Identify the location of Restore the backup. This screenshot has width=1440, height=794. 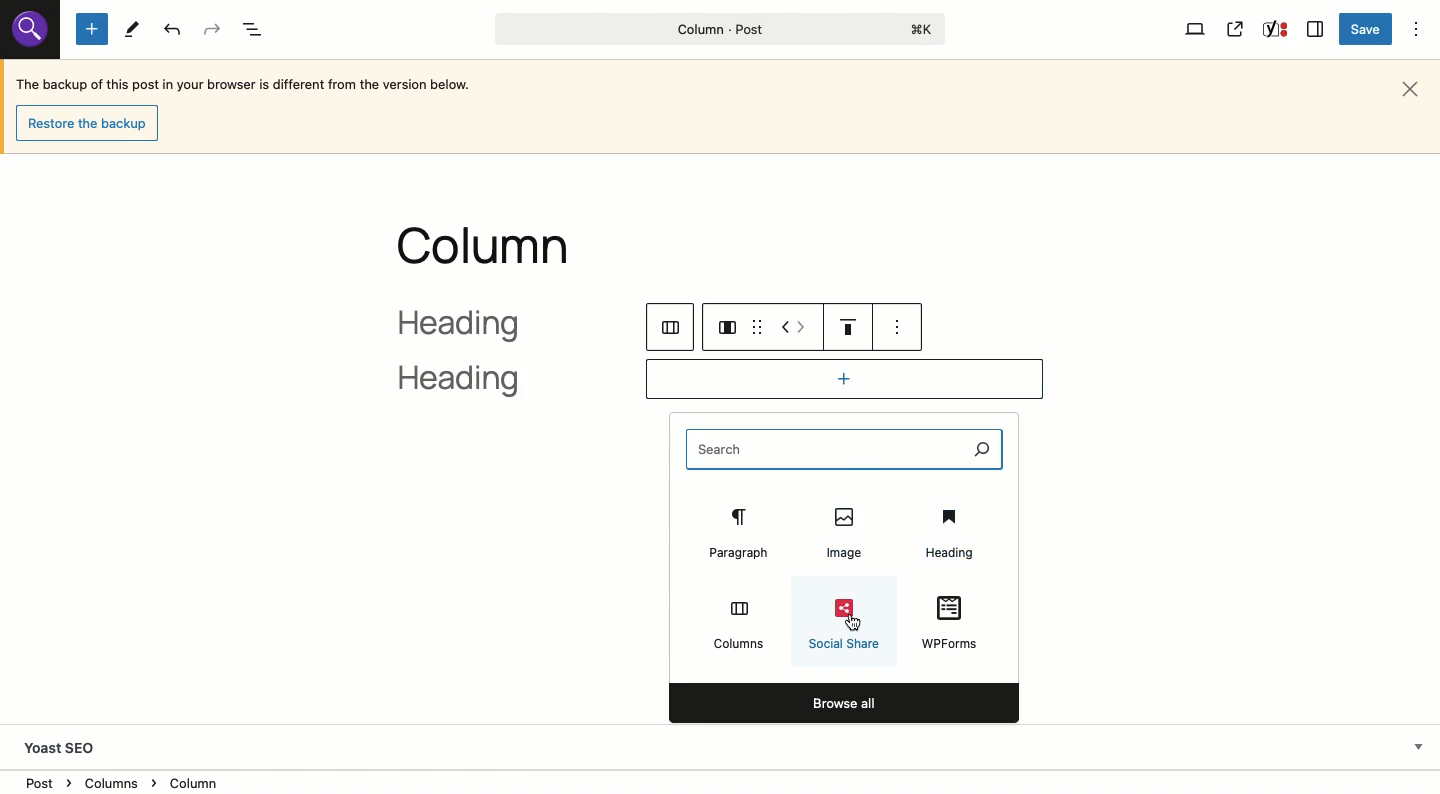
(92, 124).